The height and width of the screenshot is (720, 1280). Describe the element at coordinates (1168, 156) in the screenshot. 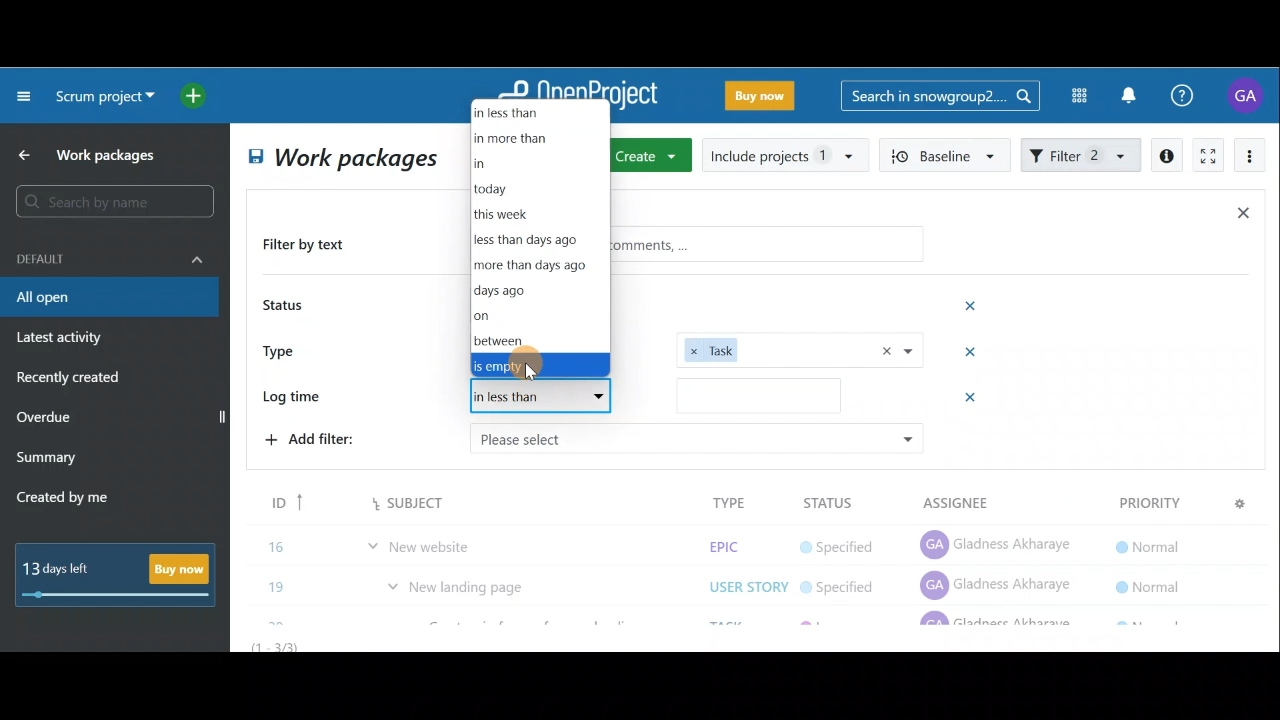

I see `Open details view` at that location.